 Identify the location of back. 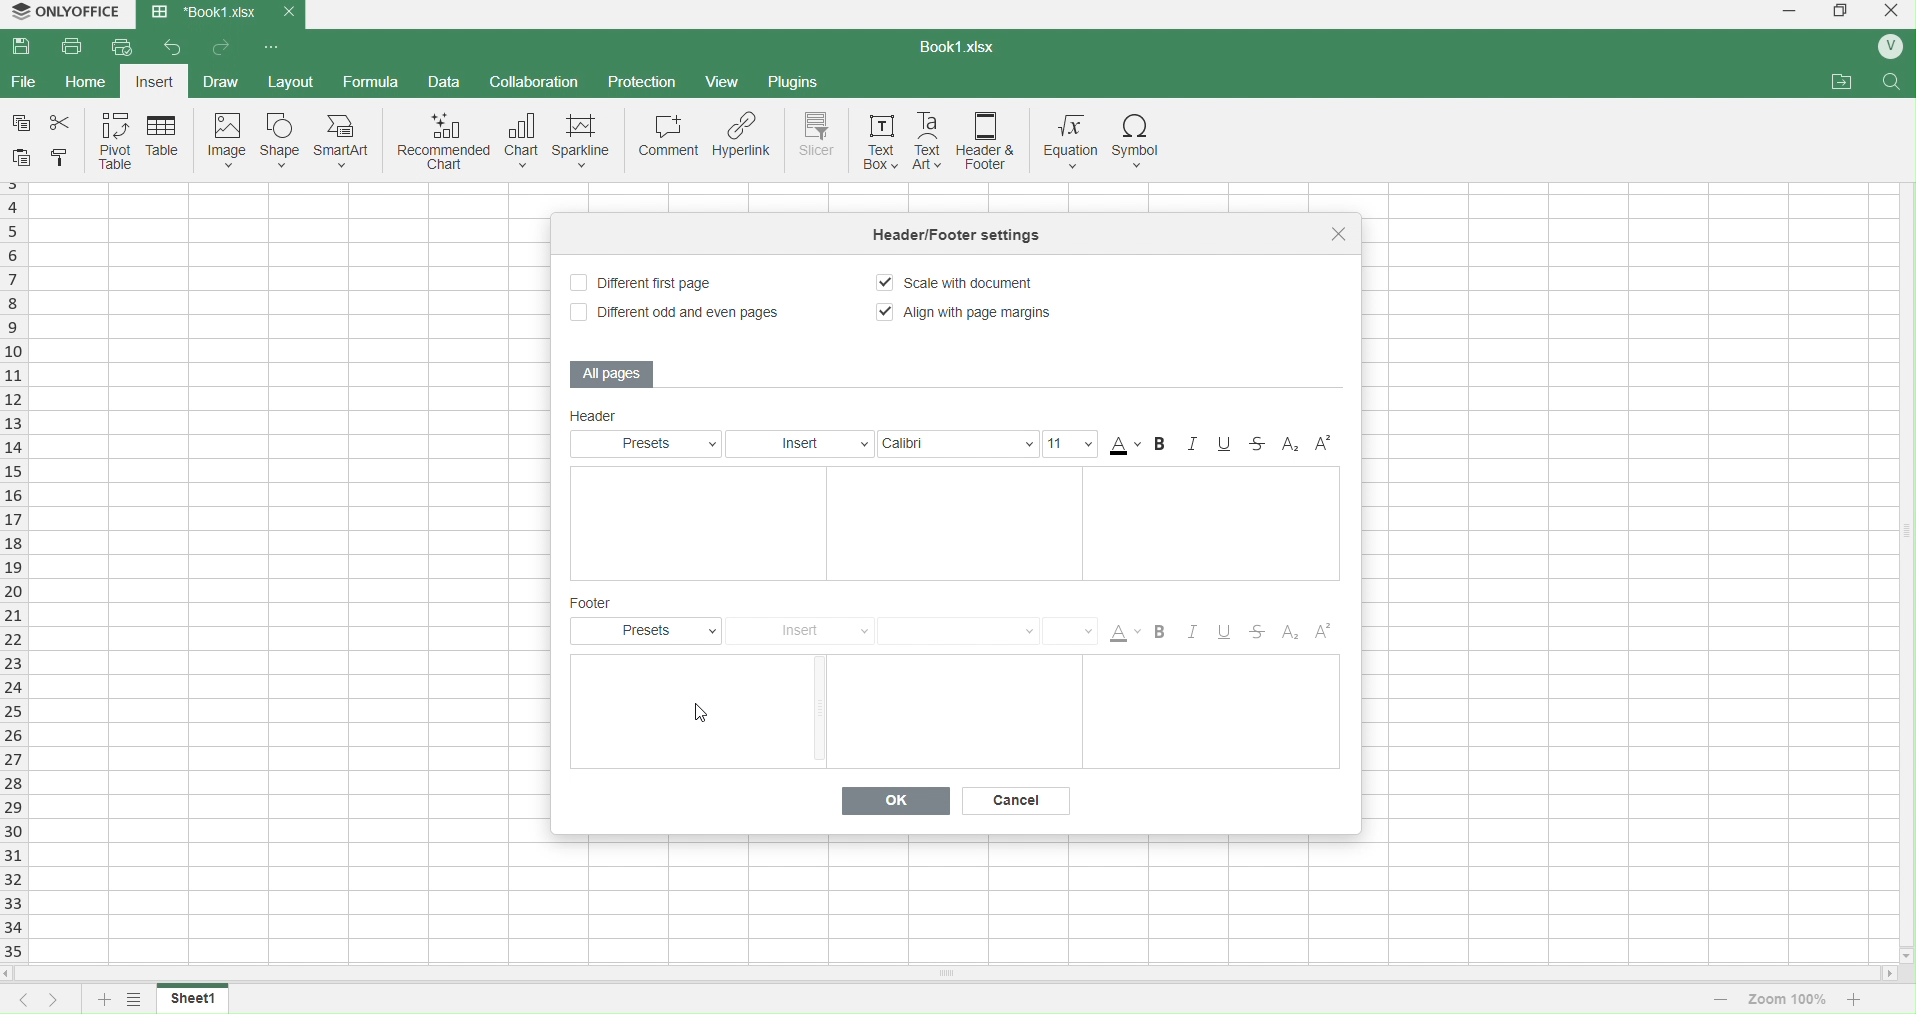
(174, 46).